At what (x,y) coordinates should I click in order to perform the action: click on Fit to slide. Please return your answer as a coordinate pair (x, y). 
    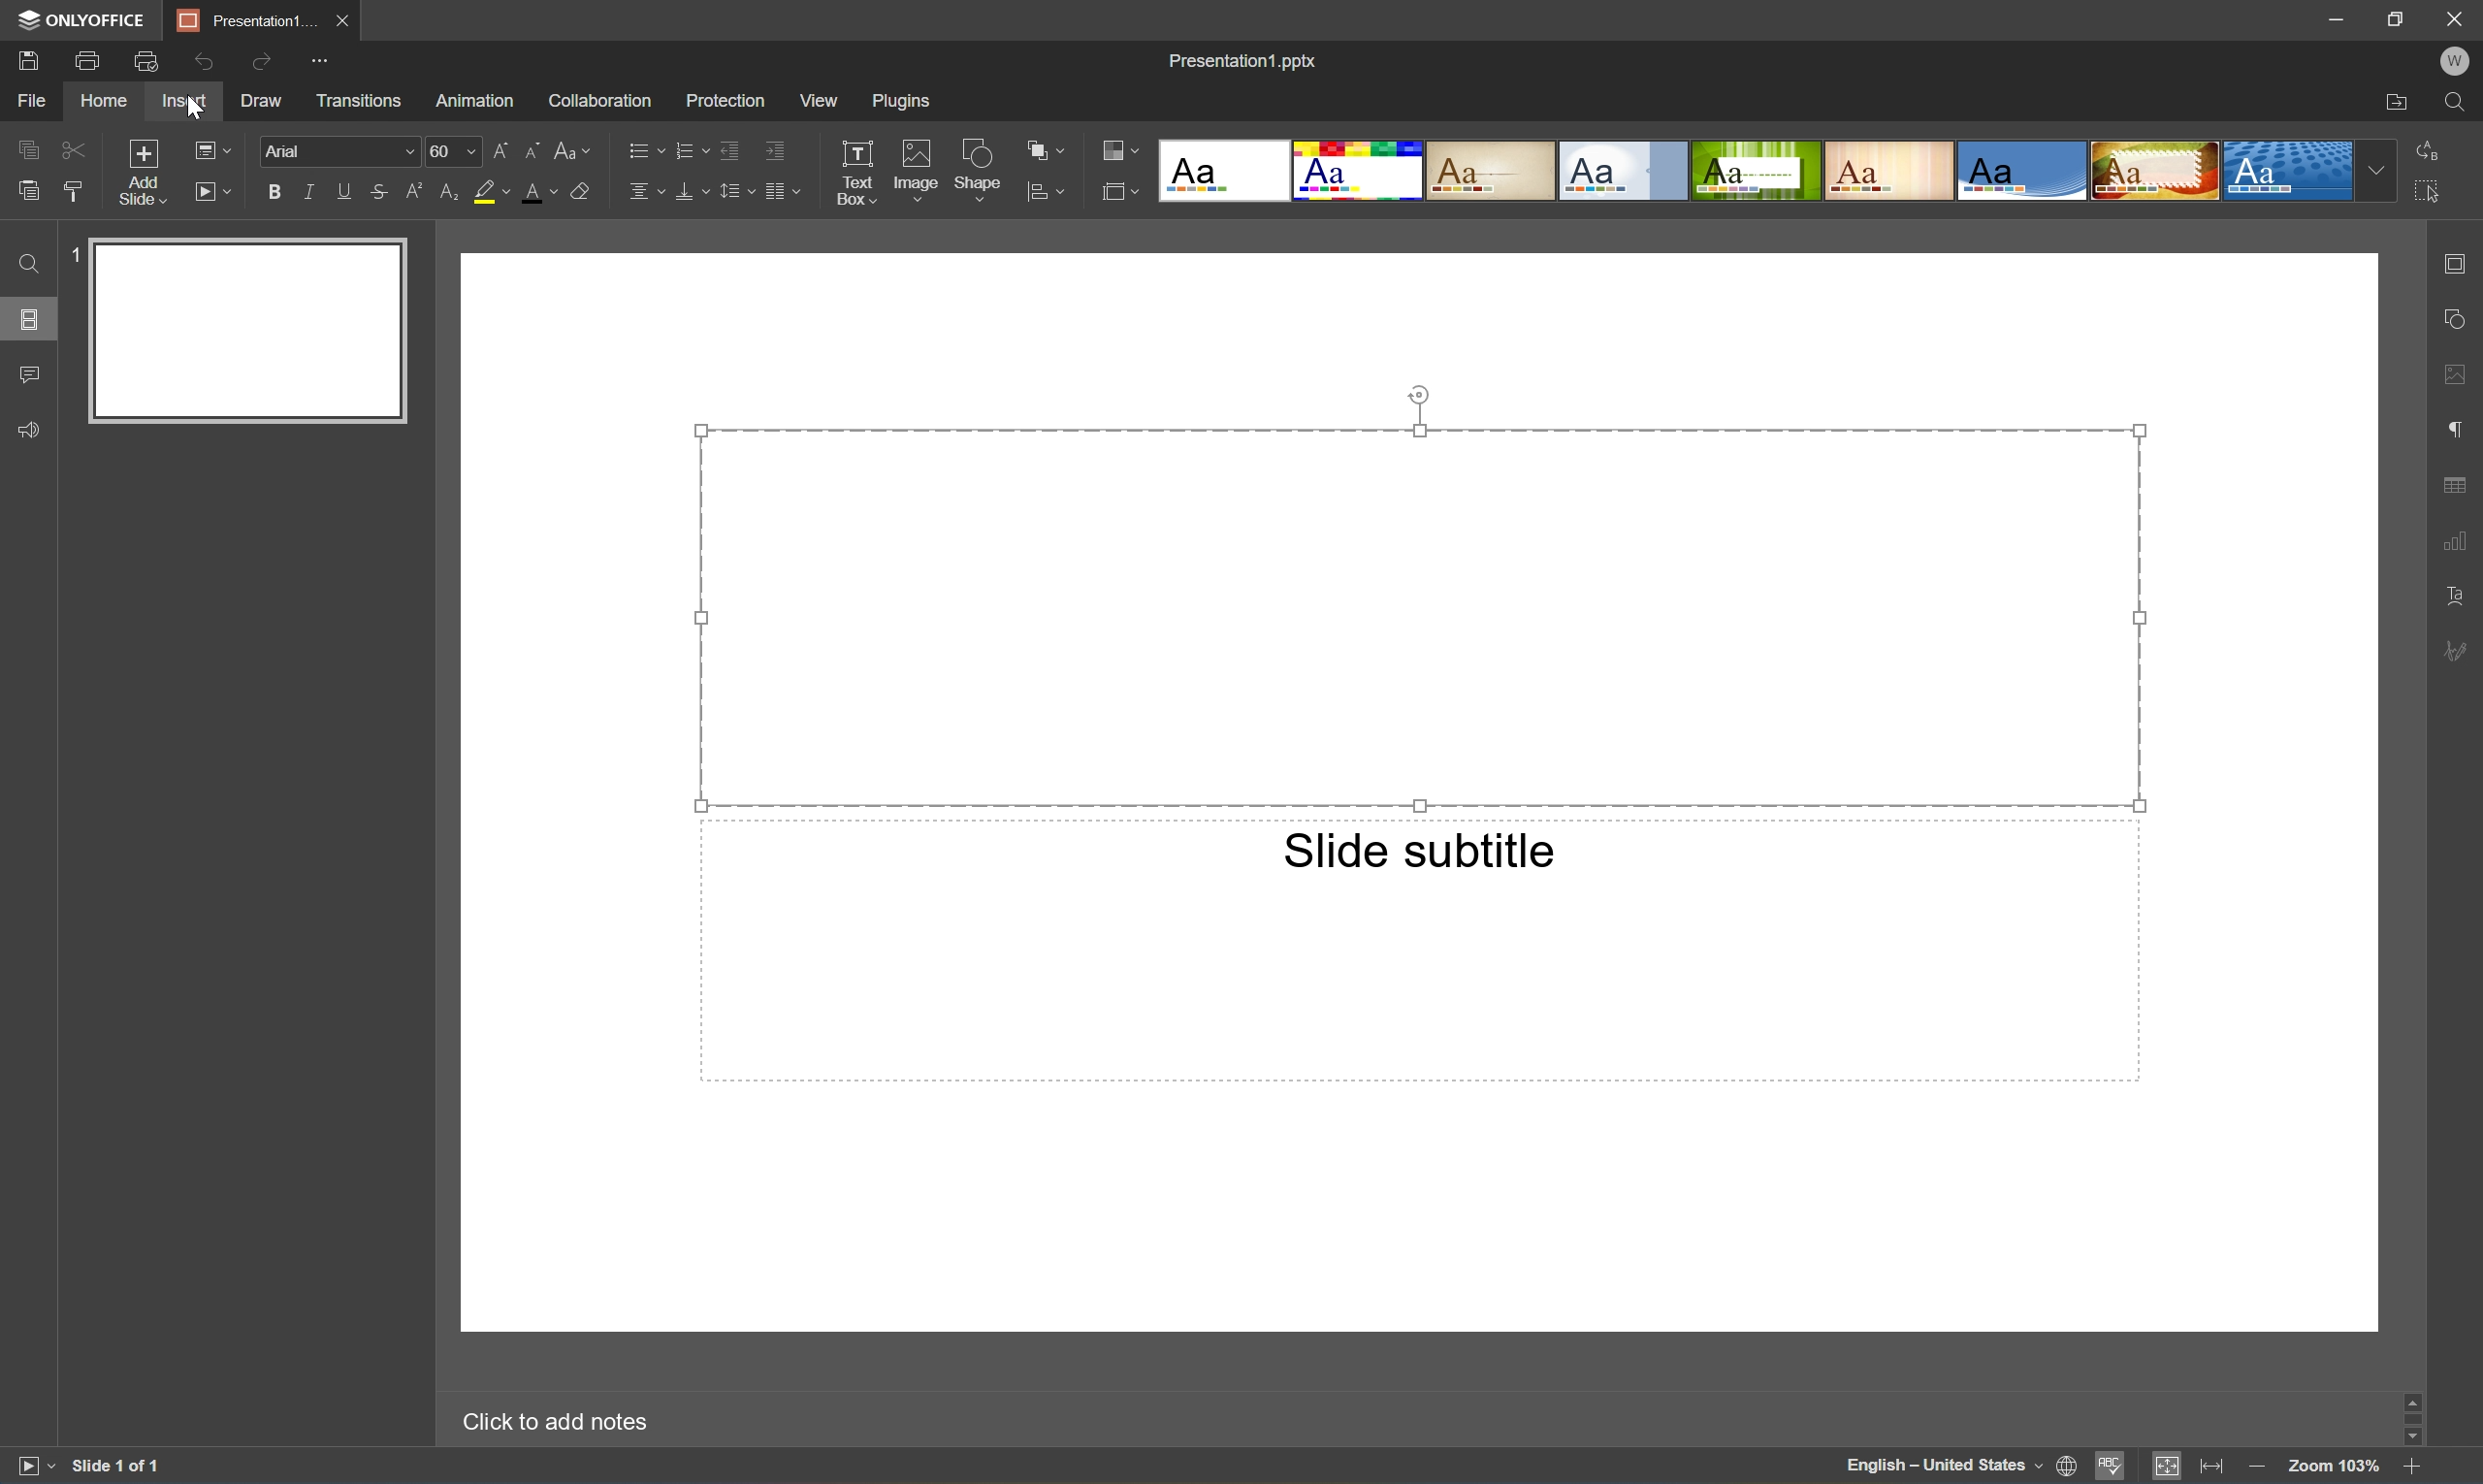
    Looking at the image, I should click on (2165, 1466).